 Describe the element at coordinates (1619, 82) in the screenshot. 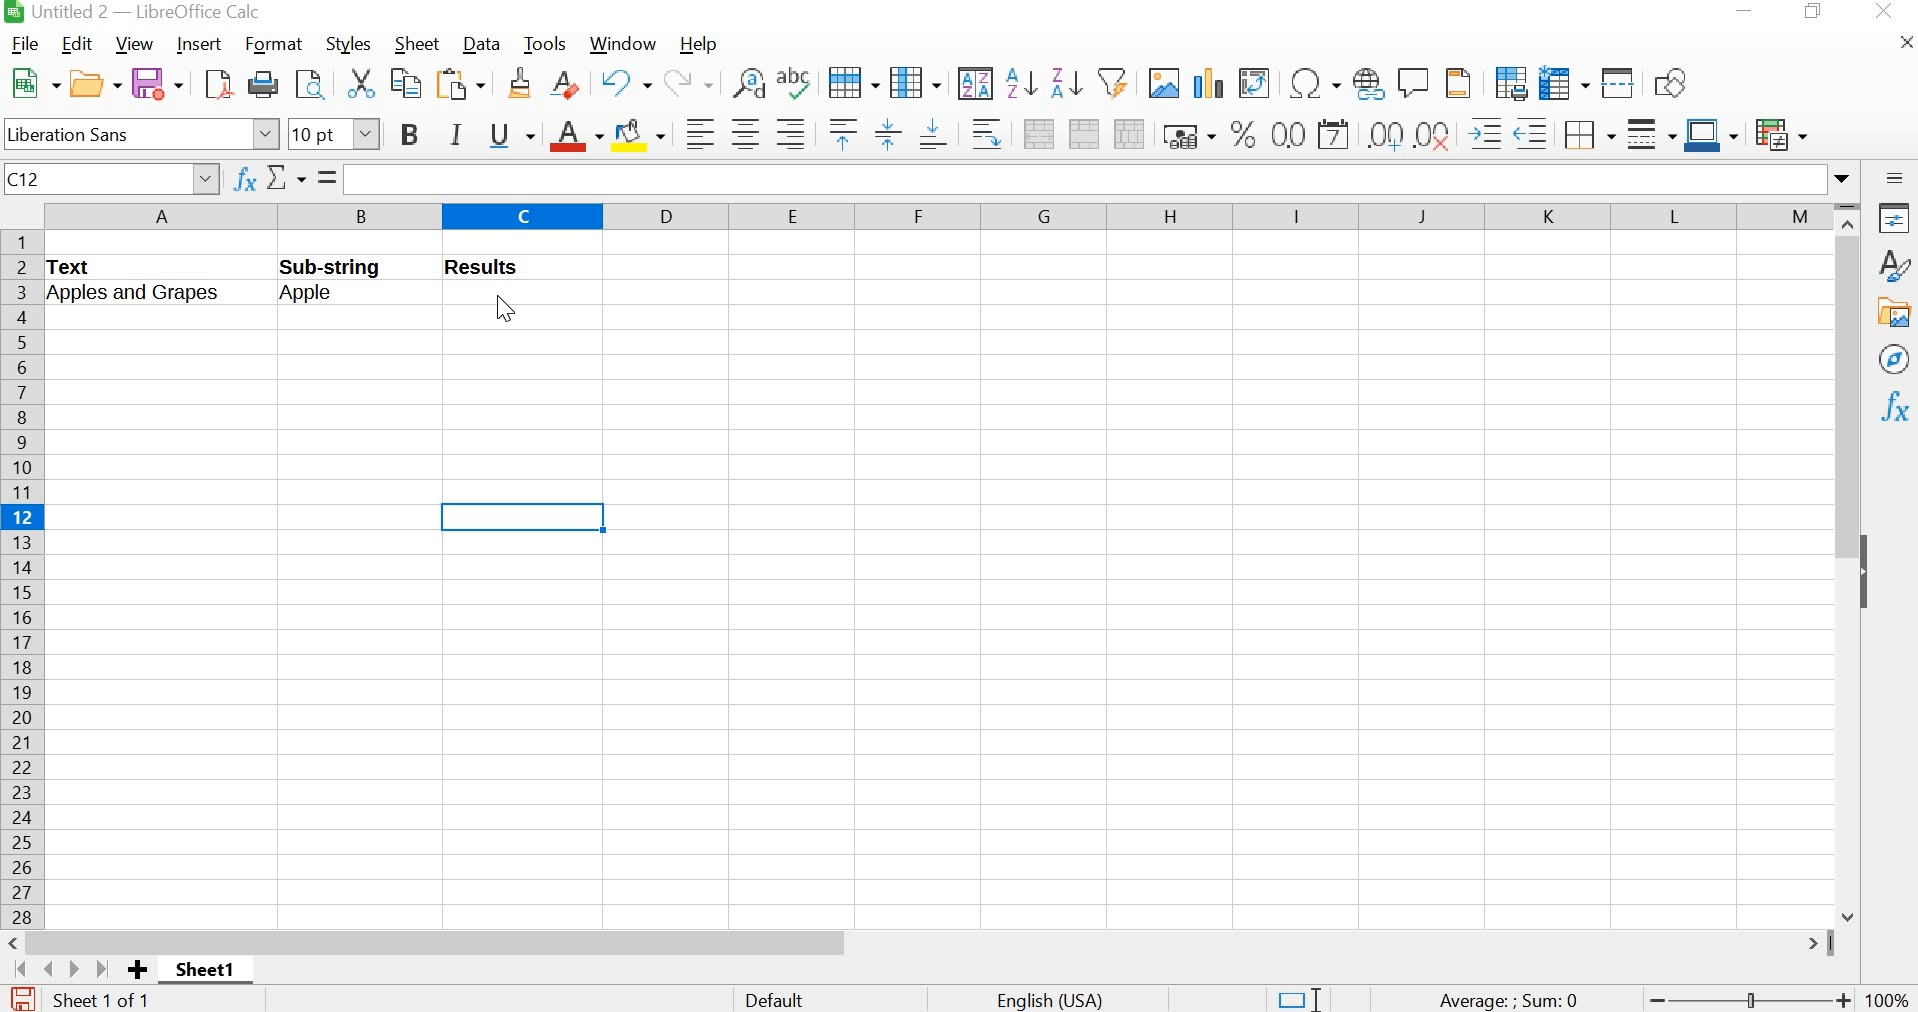

I see `split window` at that location.